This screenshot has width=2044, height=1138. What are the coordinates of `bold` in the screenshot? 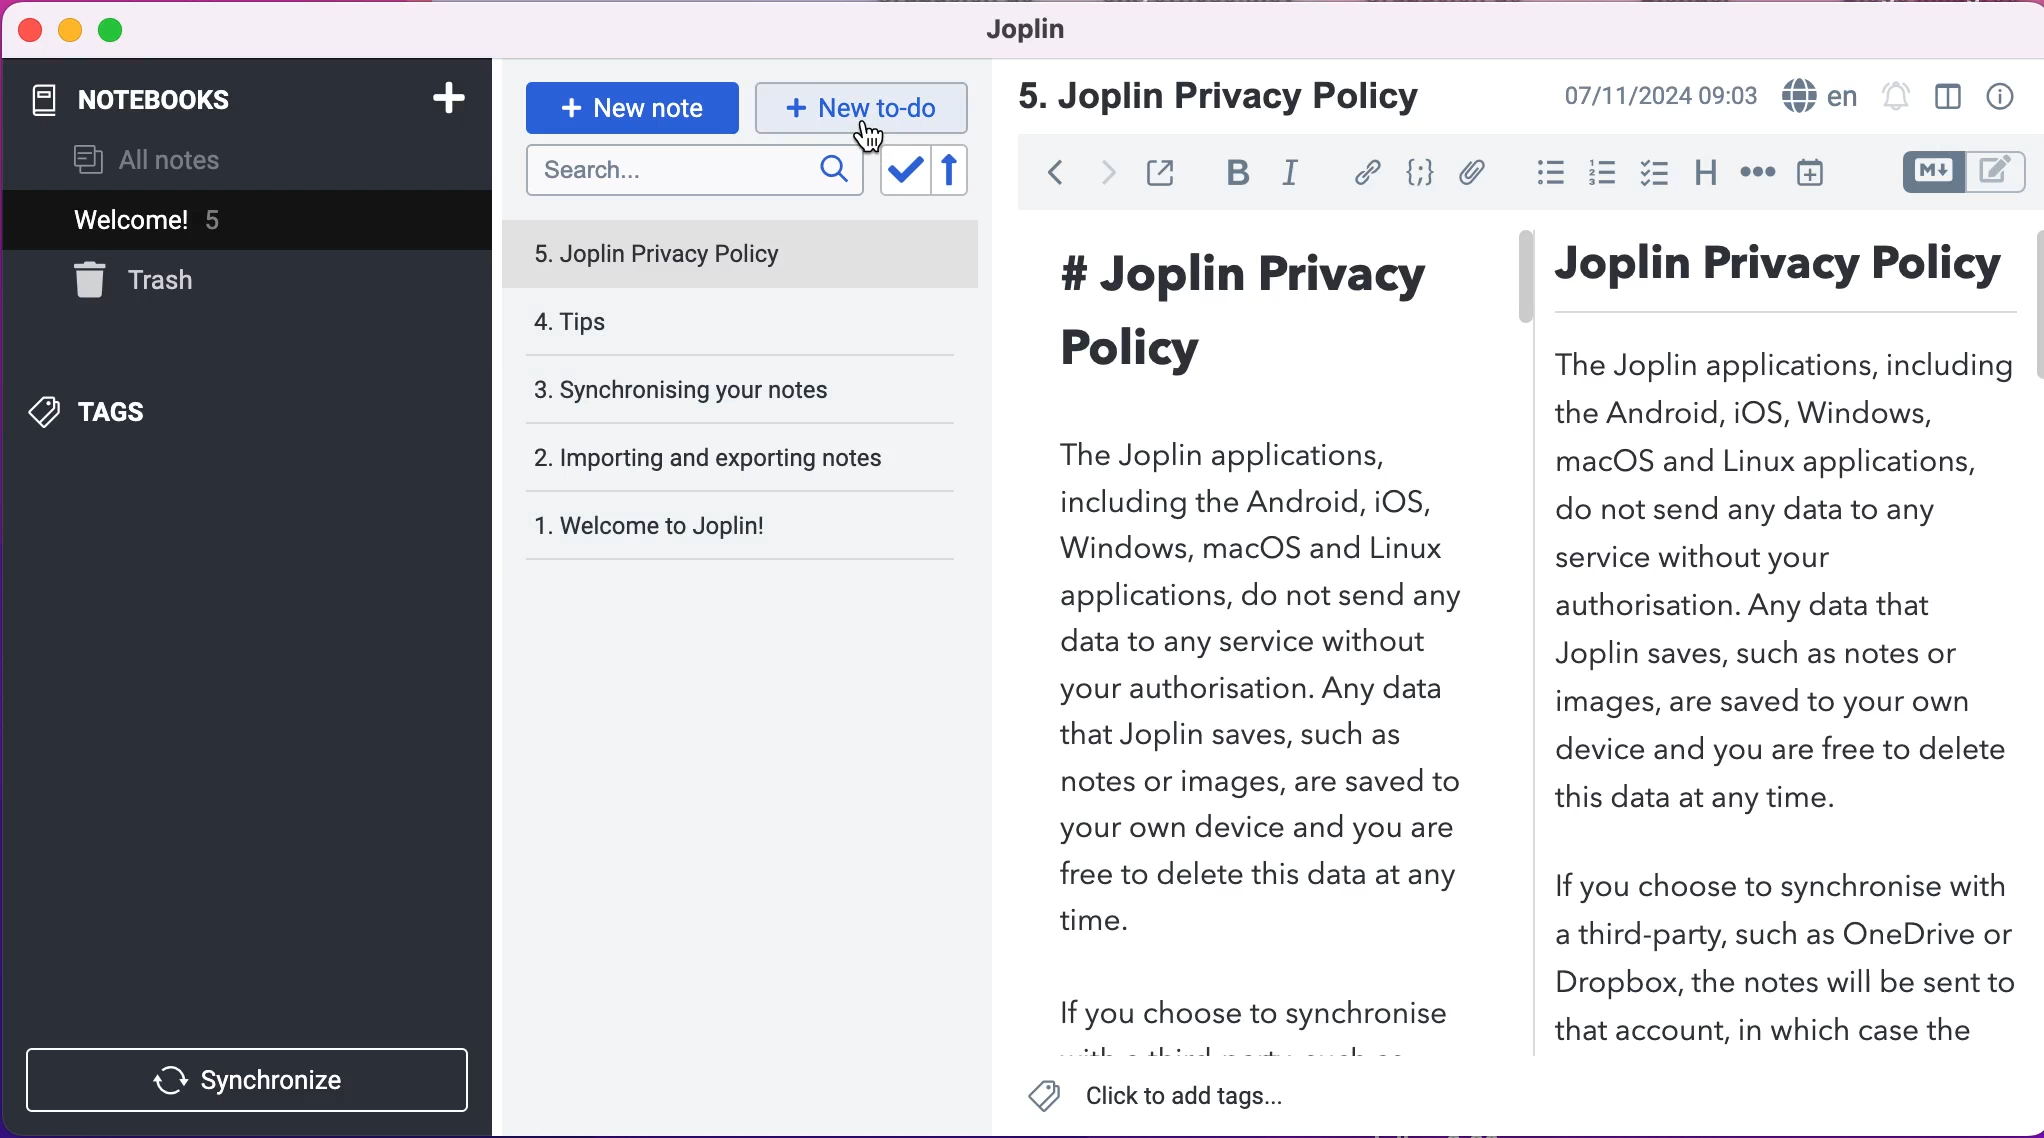 It's located at (1233, 176).